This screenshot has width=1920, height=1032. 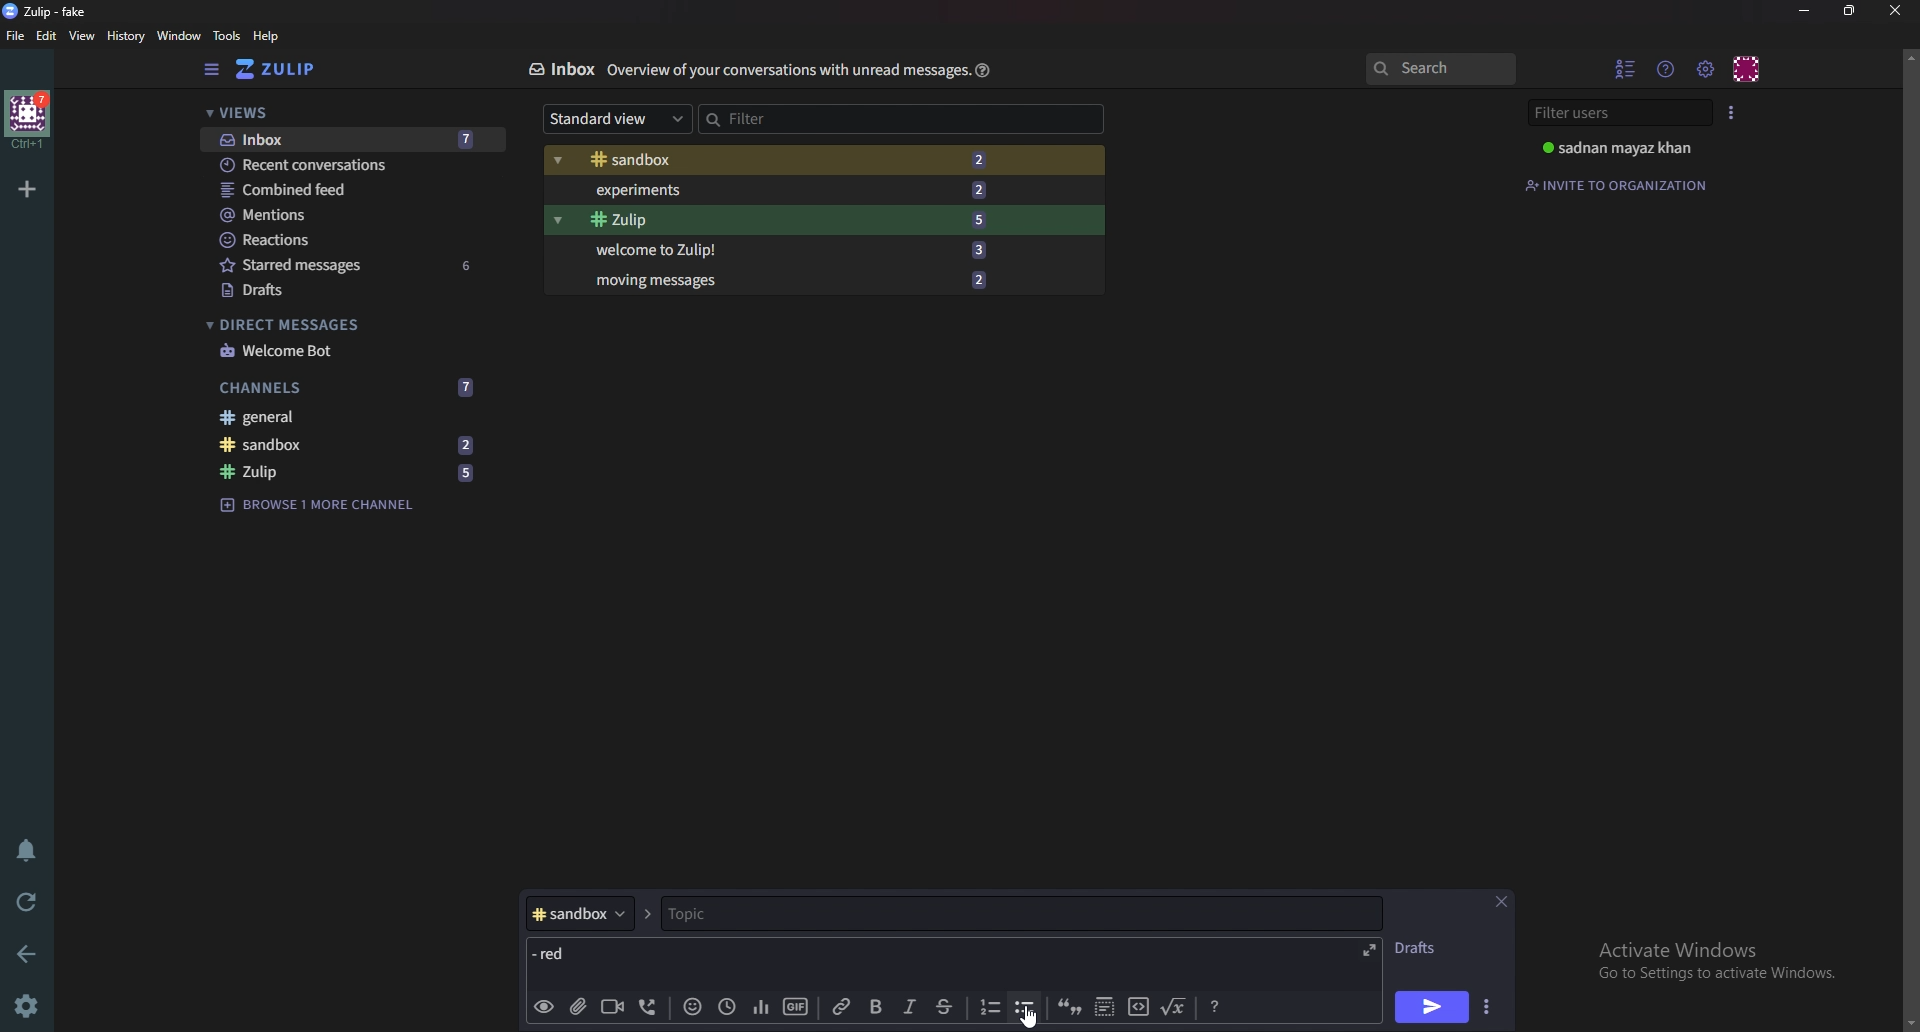 I want to click on File, so click(x=16, y=35).